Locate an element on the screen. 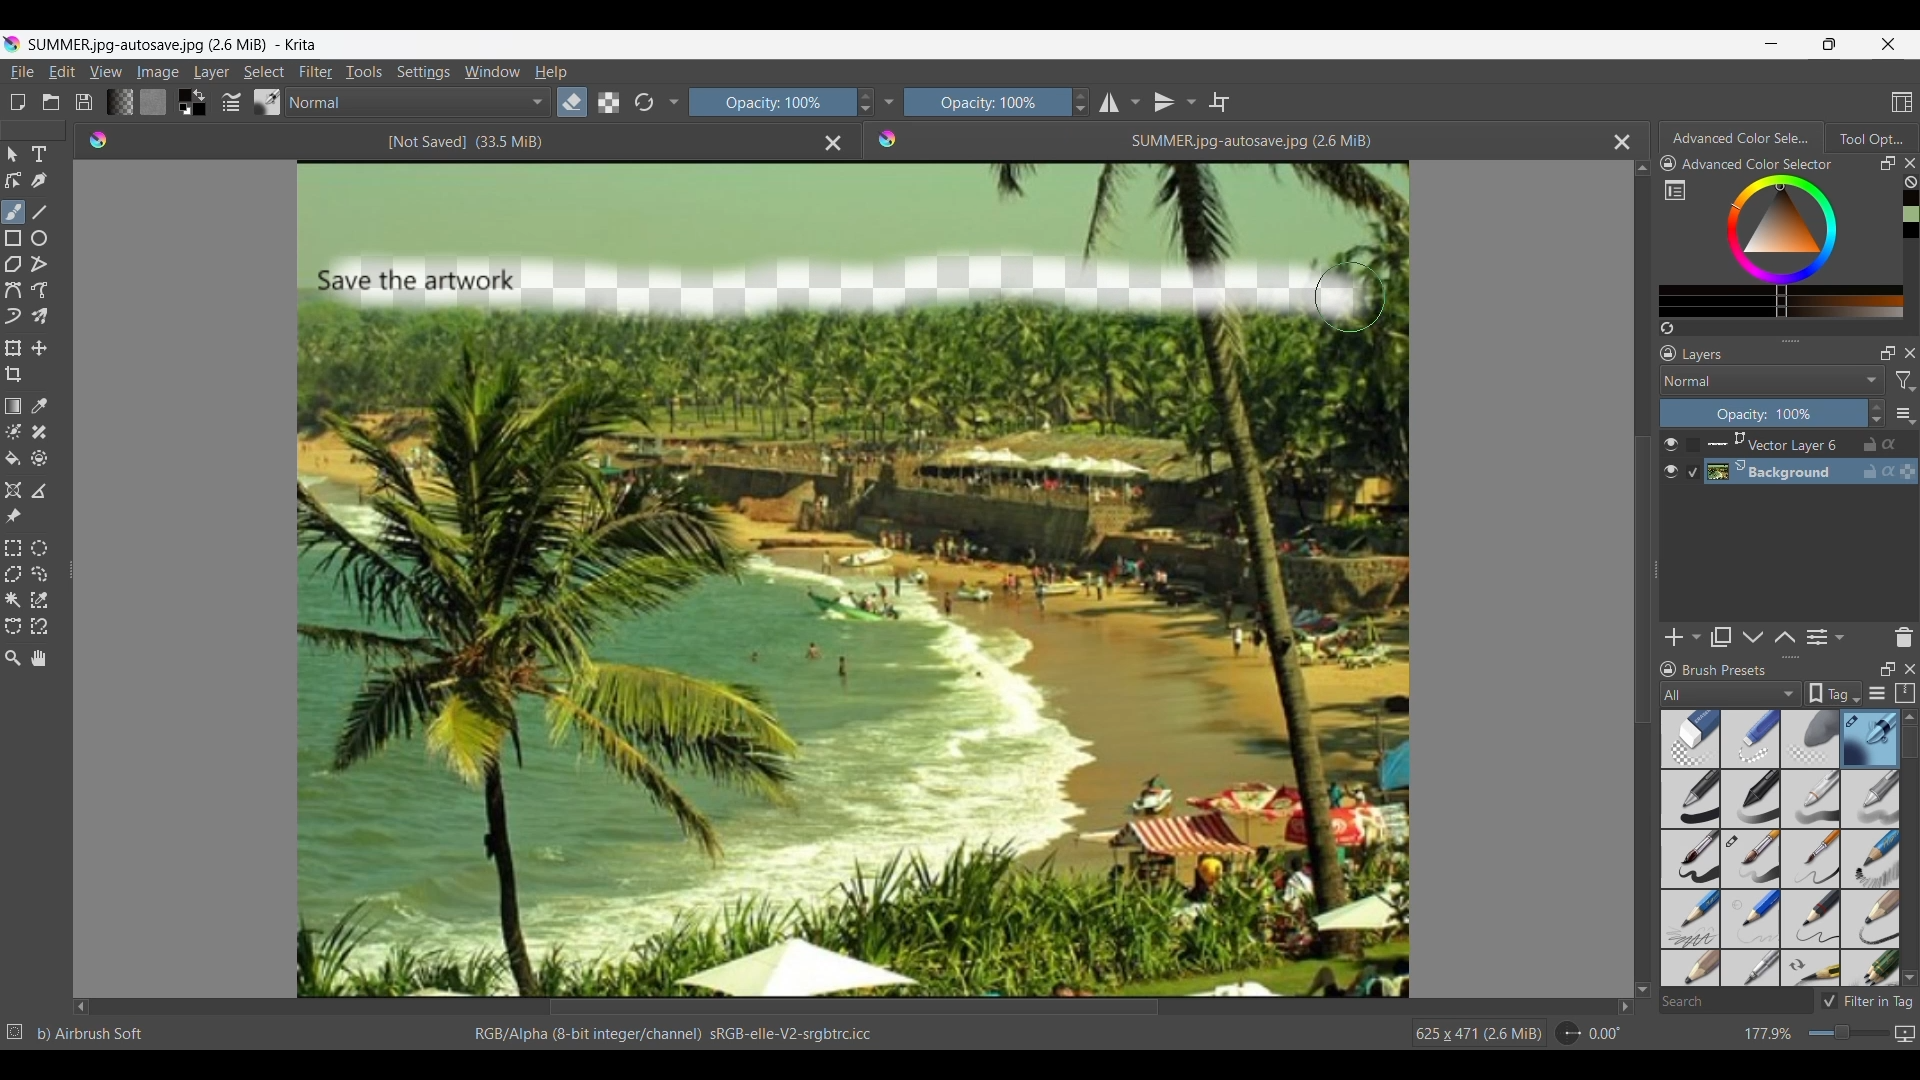 The height and width of the screenshot is (1080, 1920). Sample color from current layer is located at coordinates (39, 407).